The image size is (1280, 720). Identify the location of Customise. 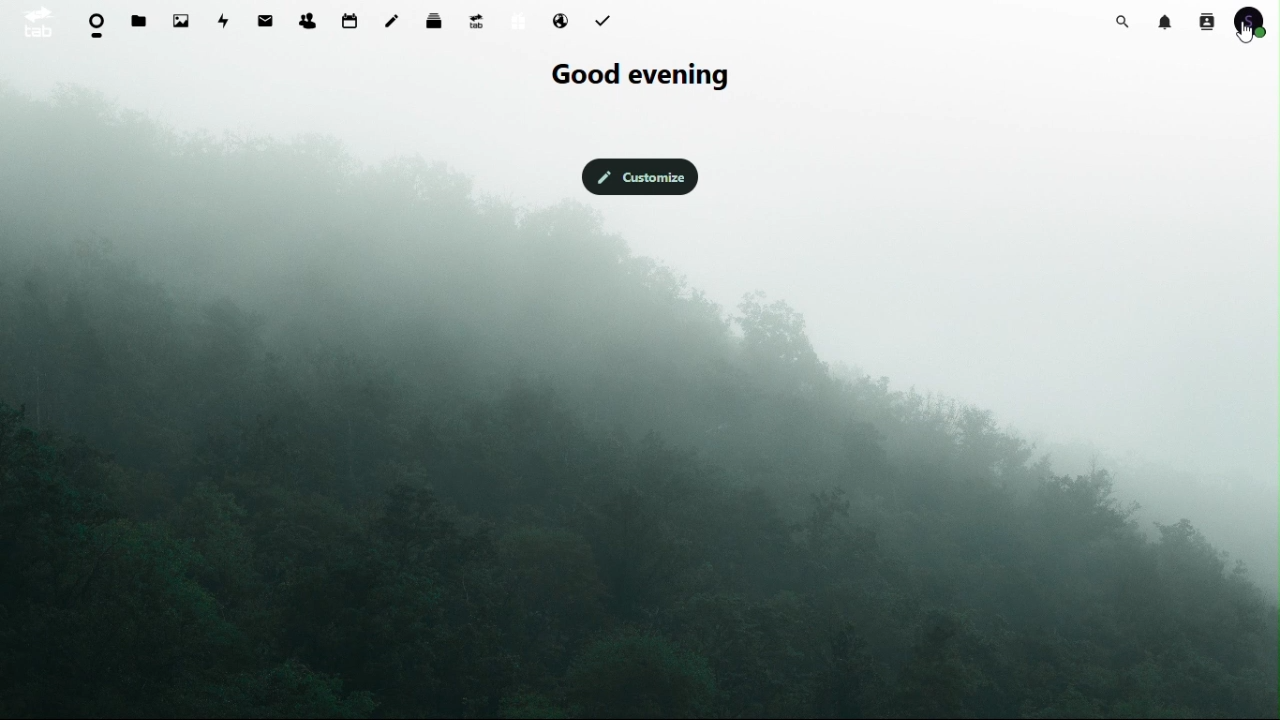
(638, 175).